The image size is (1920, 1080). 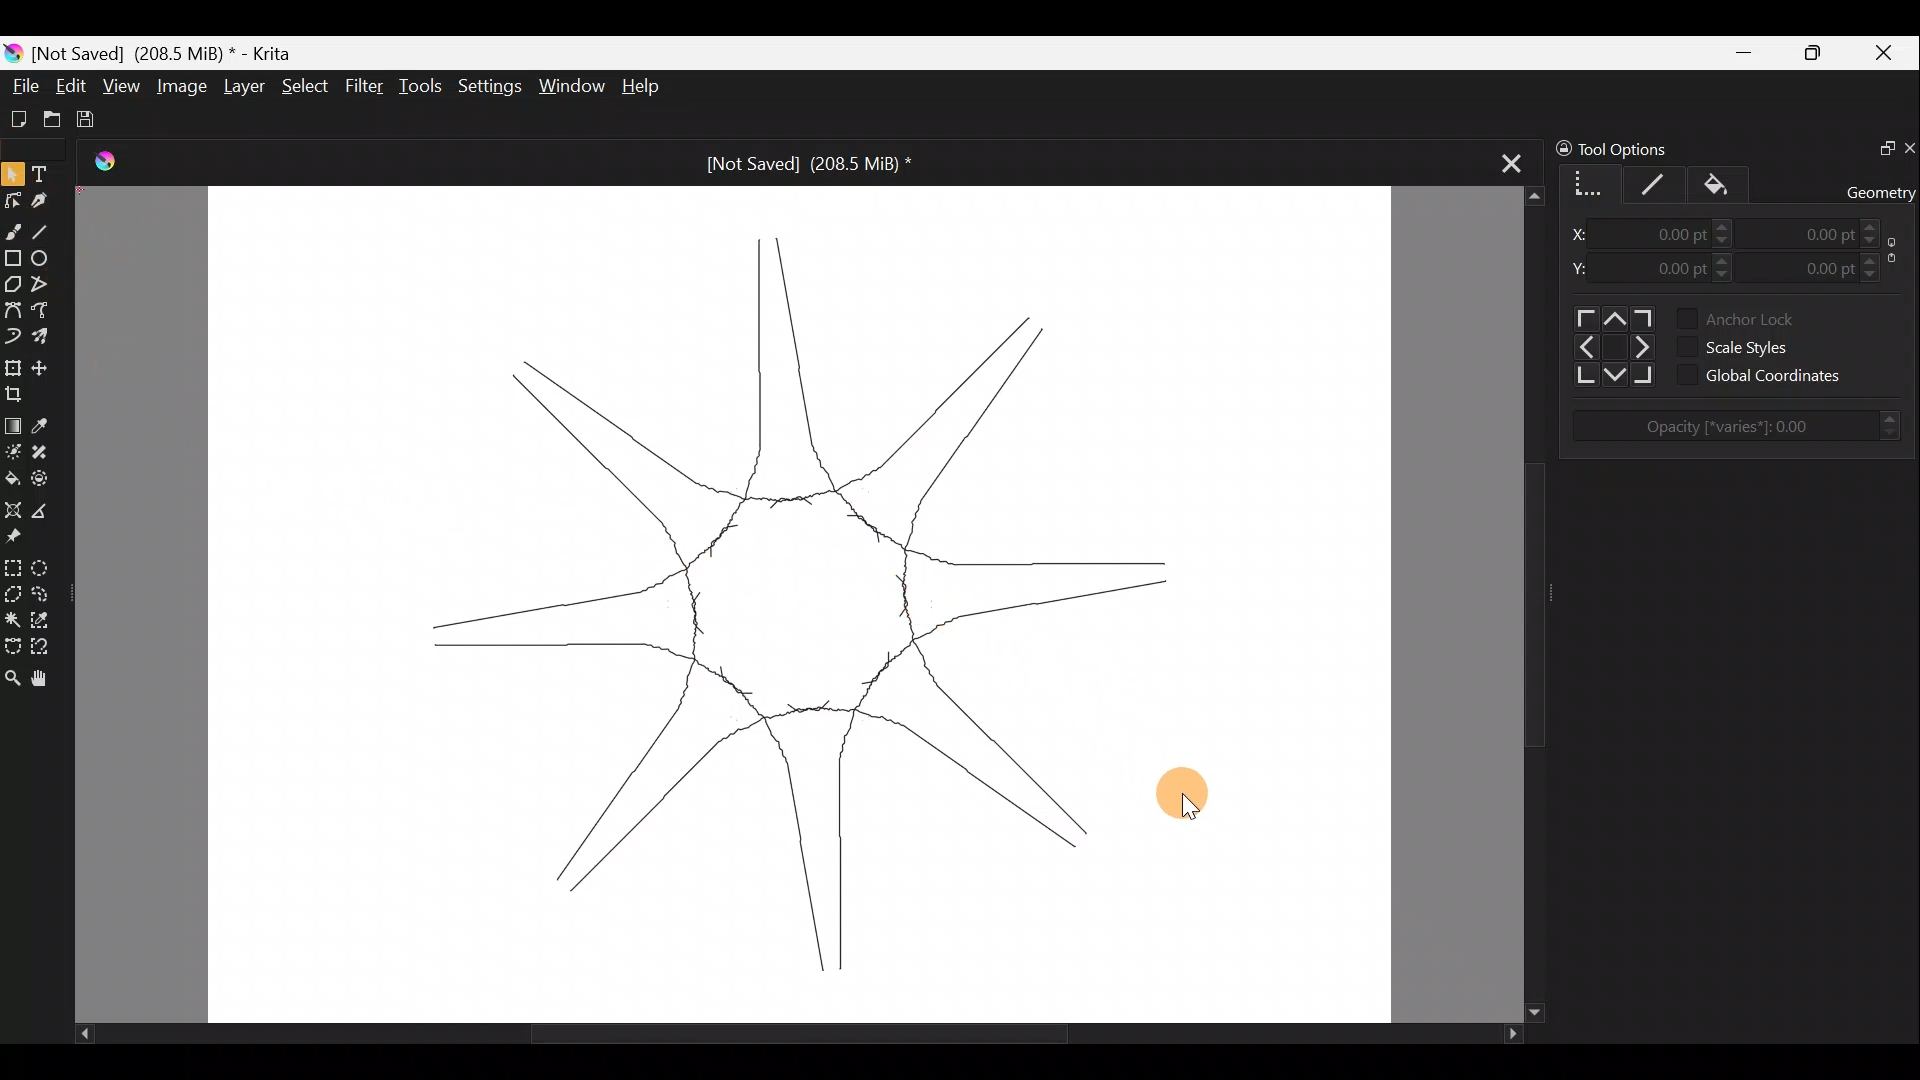 I want to click on Maximize, so click(x=1816, y=51).